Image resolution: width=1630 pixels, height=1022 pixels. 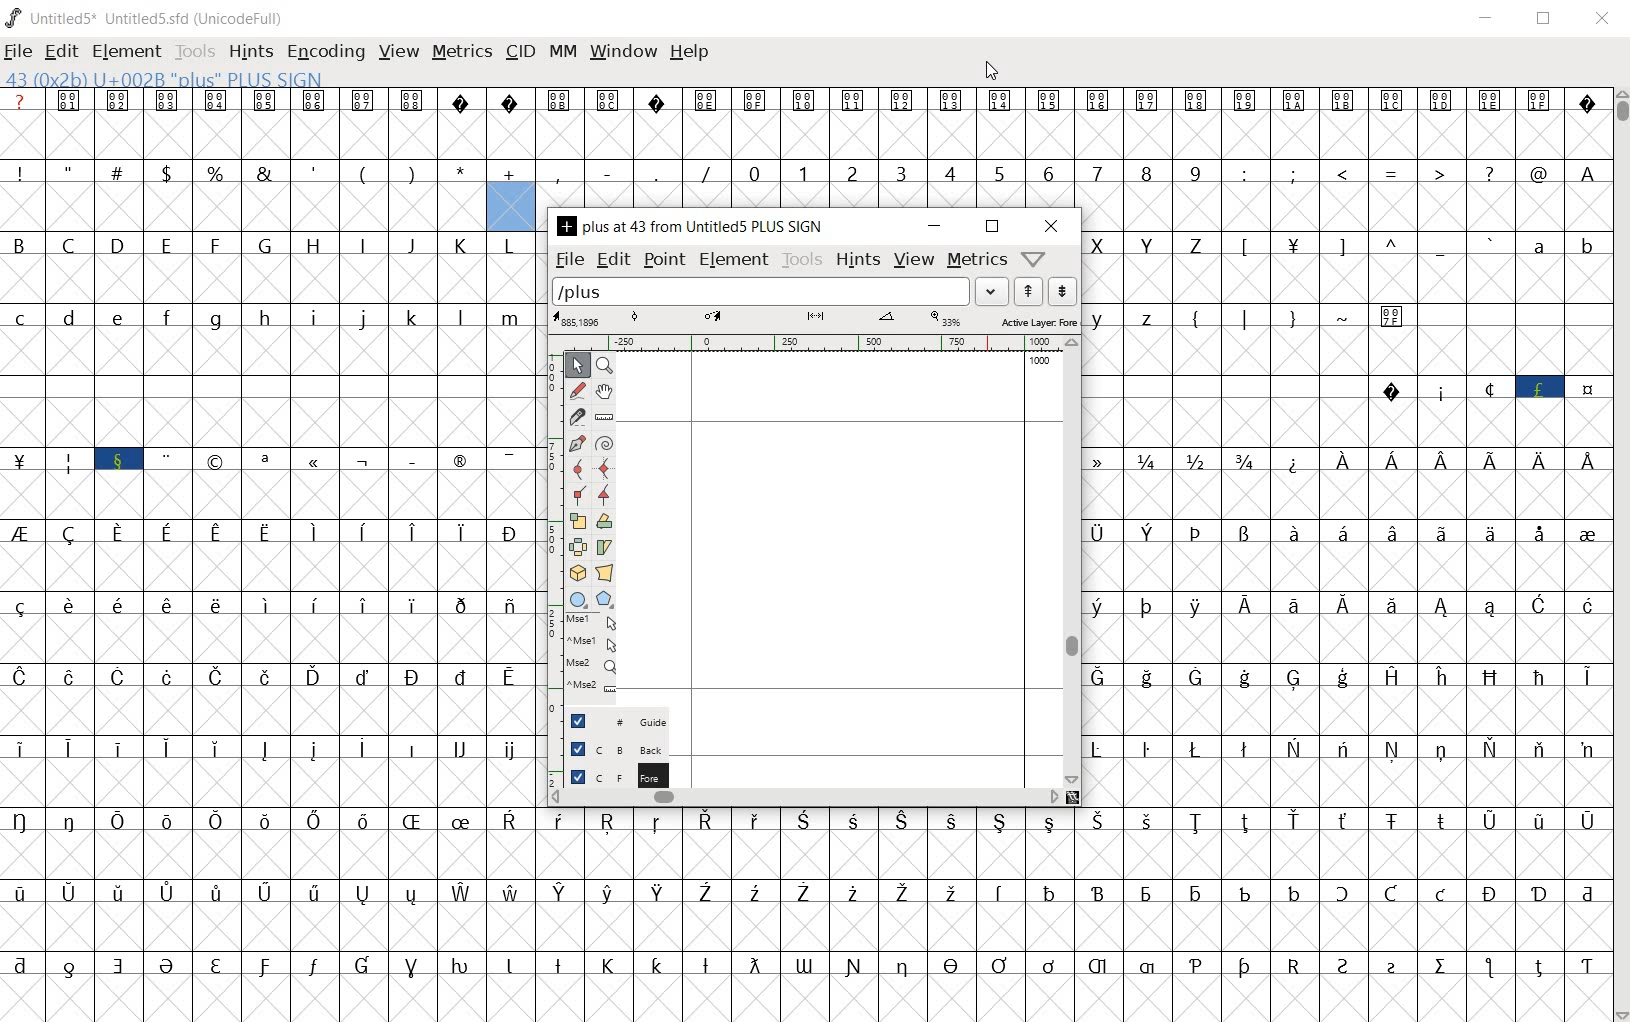 What do you see at coordinates (693, 228) in the screenshot?
I see `PLUS AT 43 FROM UNTITLED5 PLUS SIGN` at bounding box center [693, 228].